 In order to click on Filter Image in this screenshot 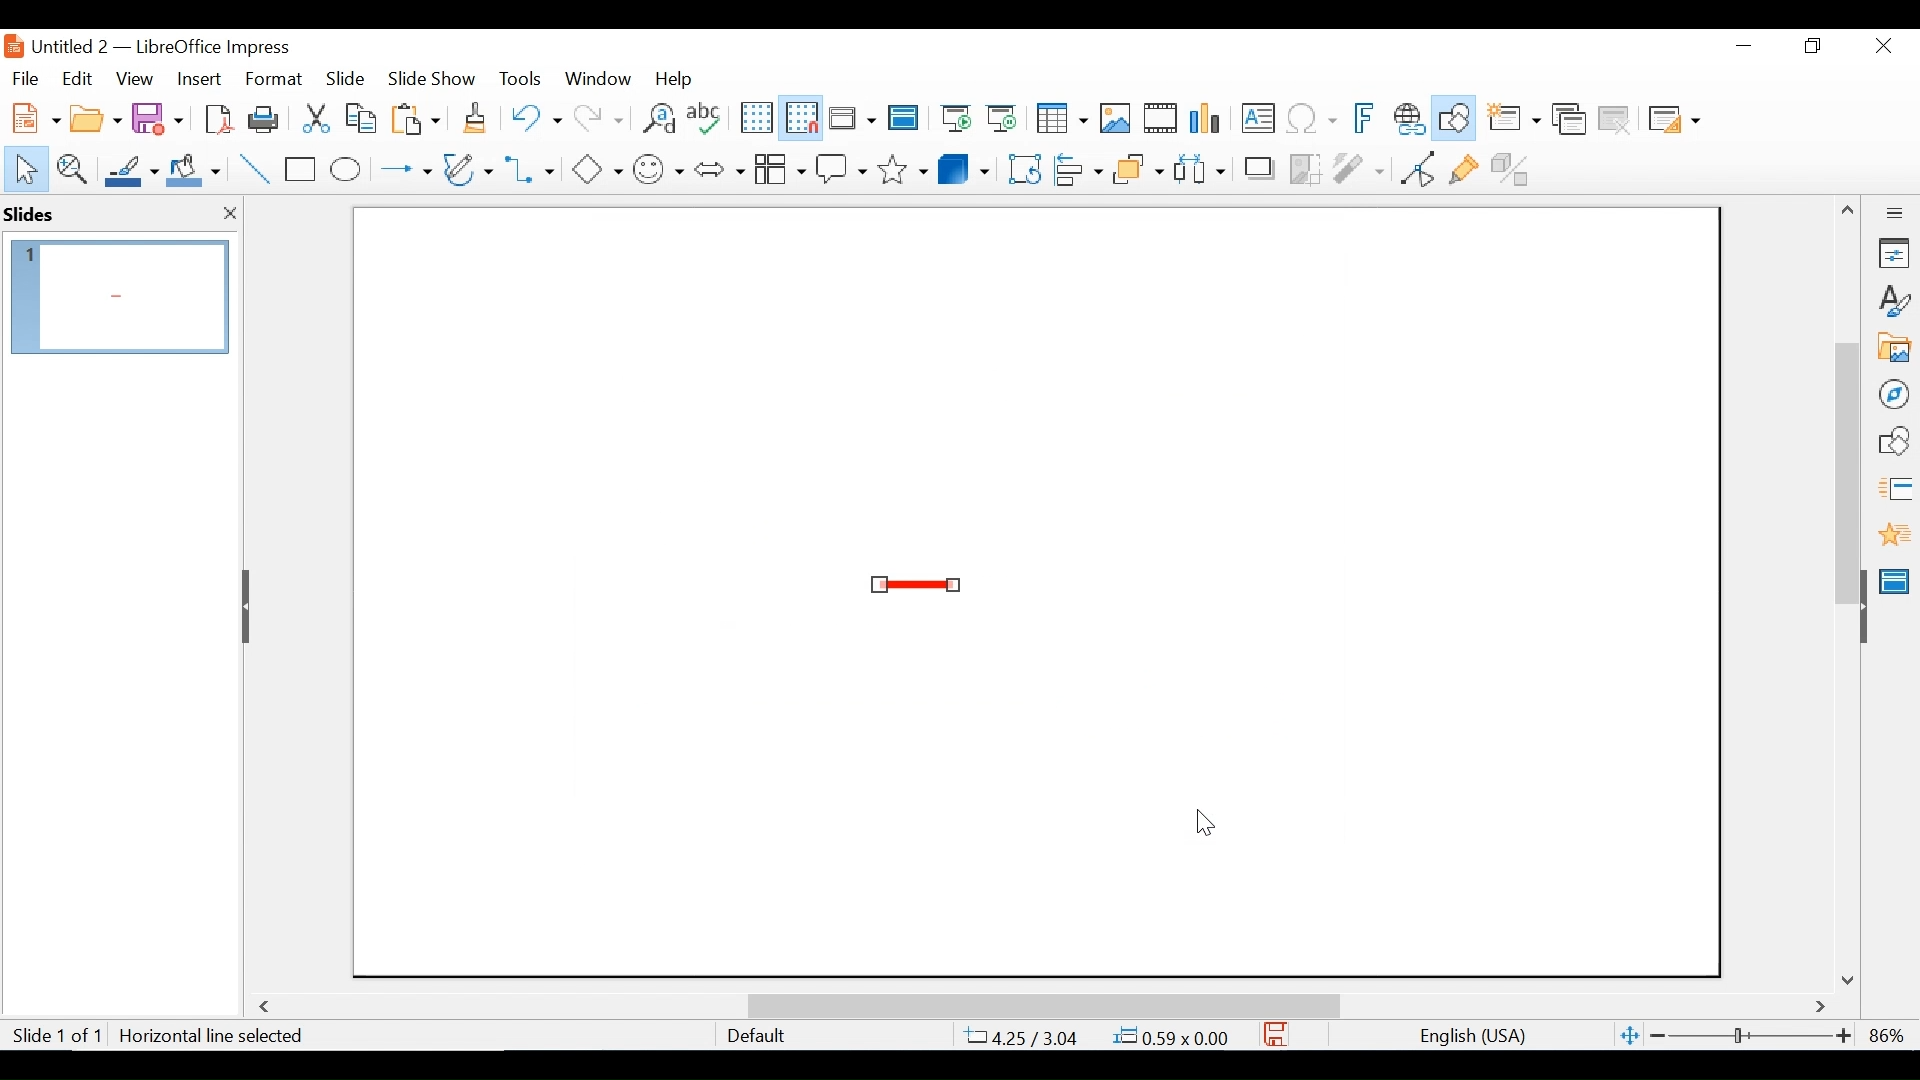, I will do `click(1358, 167)`.